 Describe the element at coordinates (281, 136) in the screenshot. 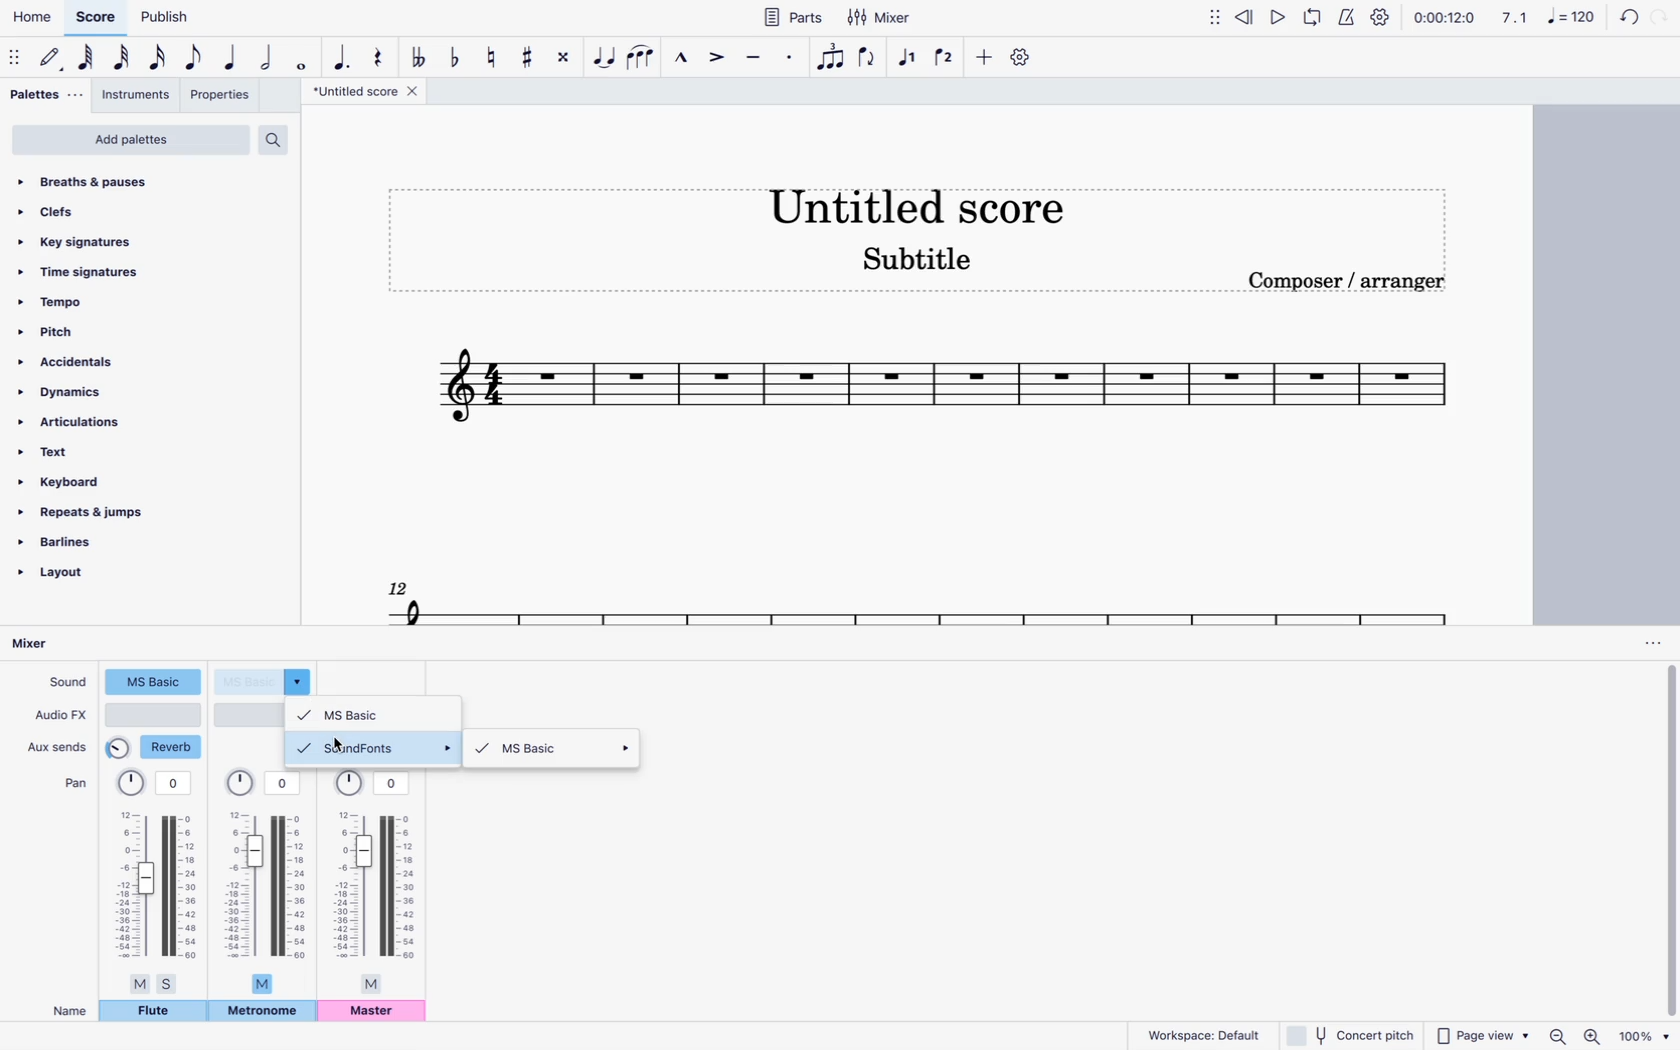

I see `search` at that location.